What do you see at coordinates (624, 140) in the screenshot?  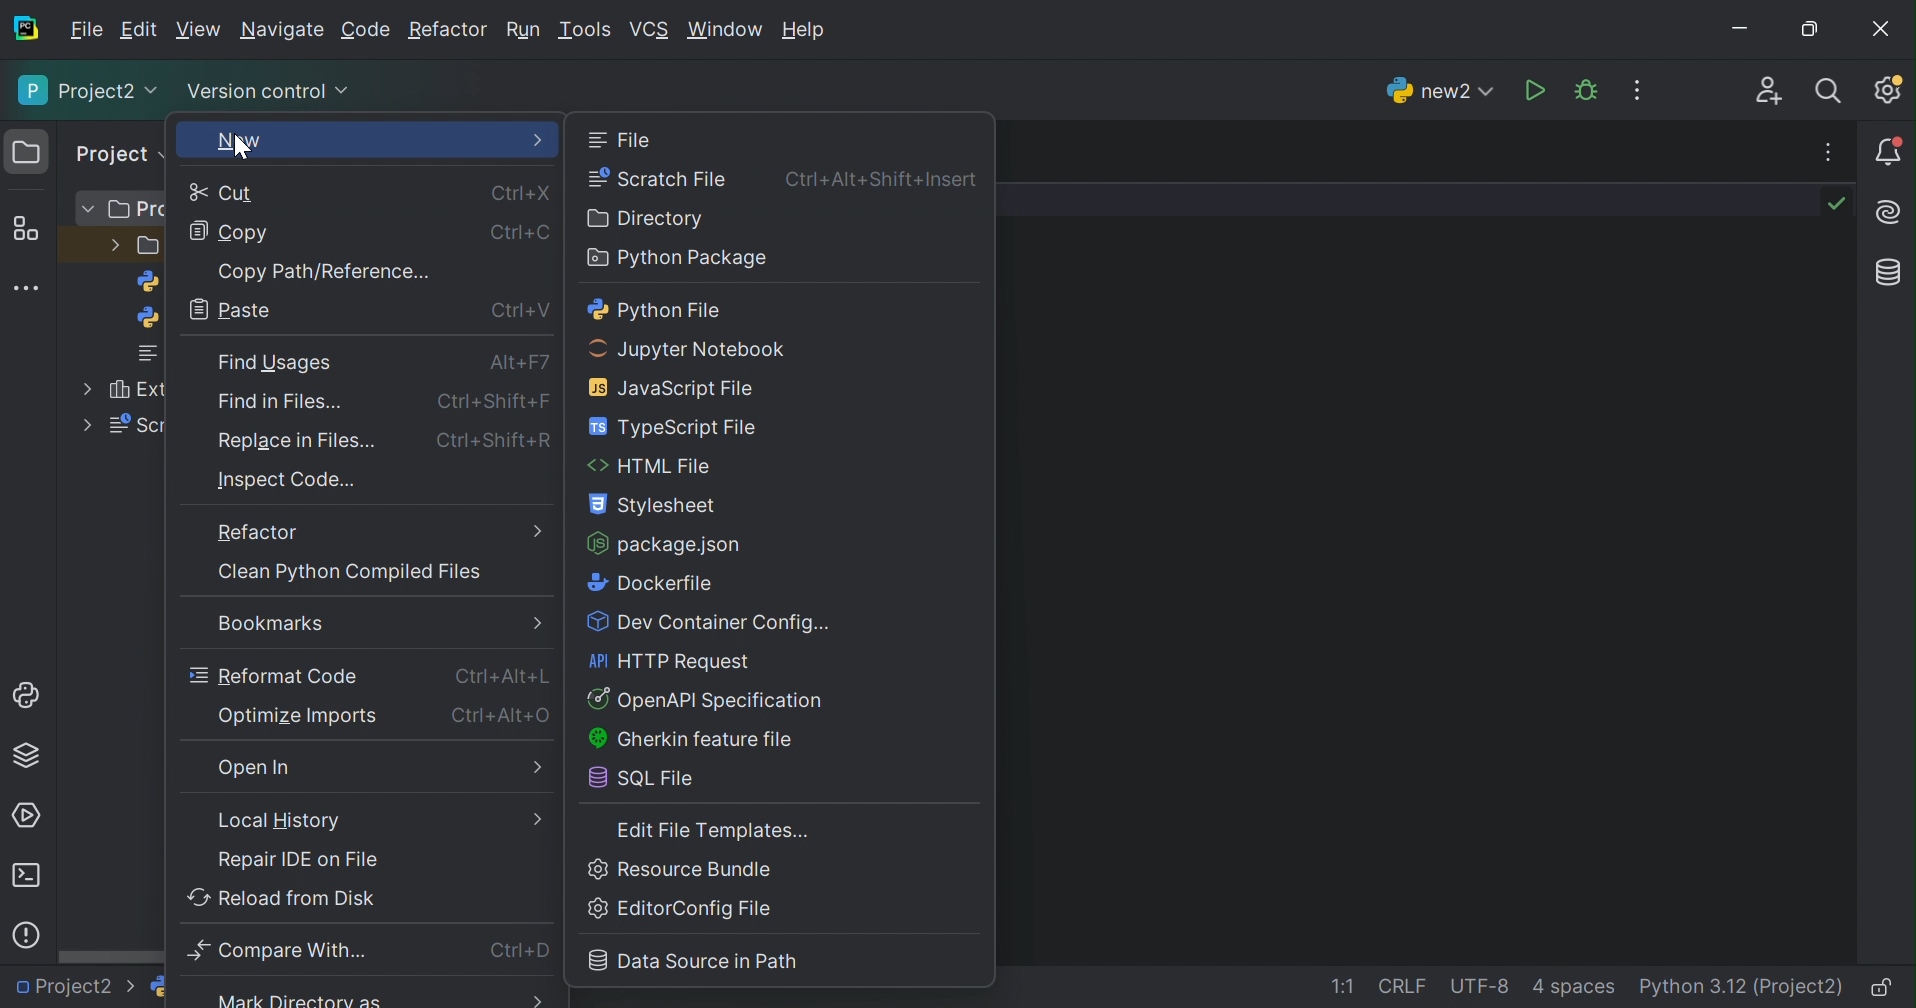 I see `File` at bounding box center [624, 140].